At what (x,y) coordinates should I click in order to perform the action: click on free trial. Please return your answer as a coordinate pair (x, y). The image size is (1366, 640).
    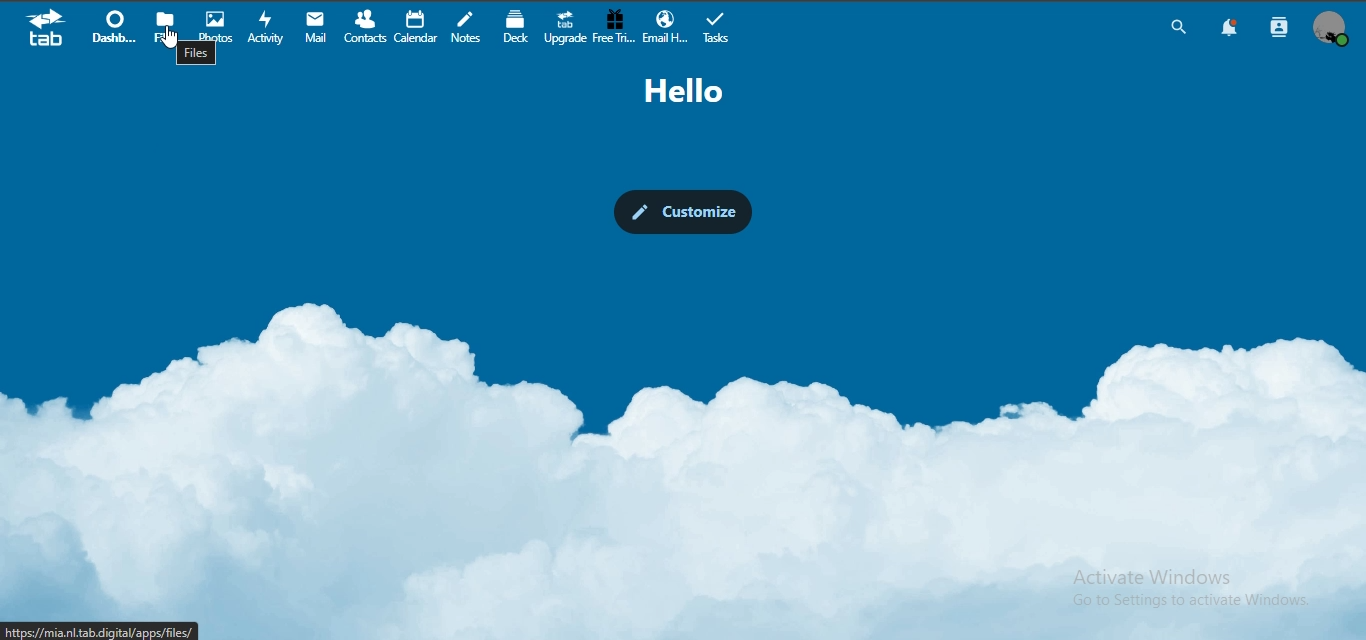
    Looking at the image, I should click on (611, 26).